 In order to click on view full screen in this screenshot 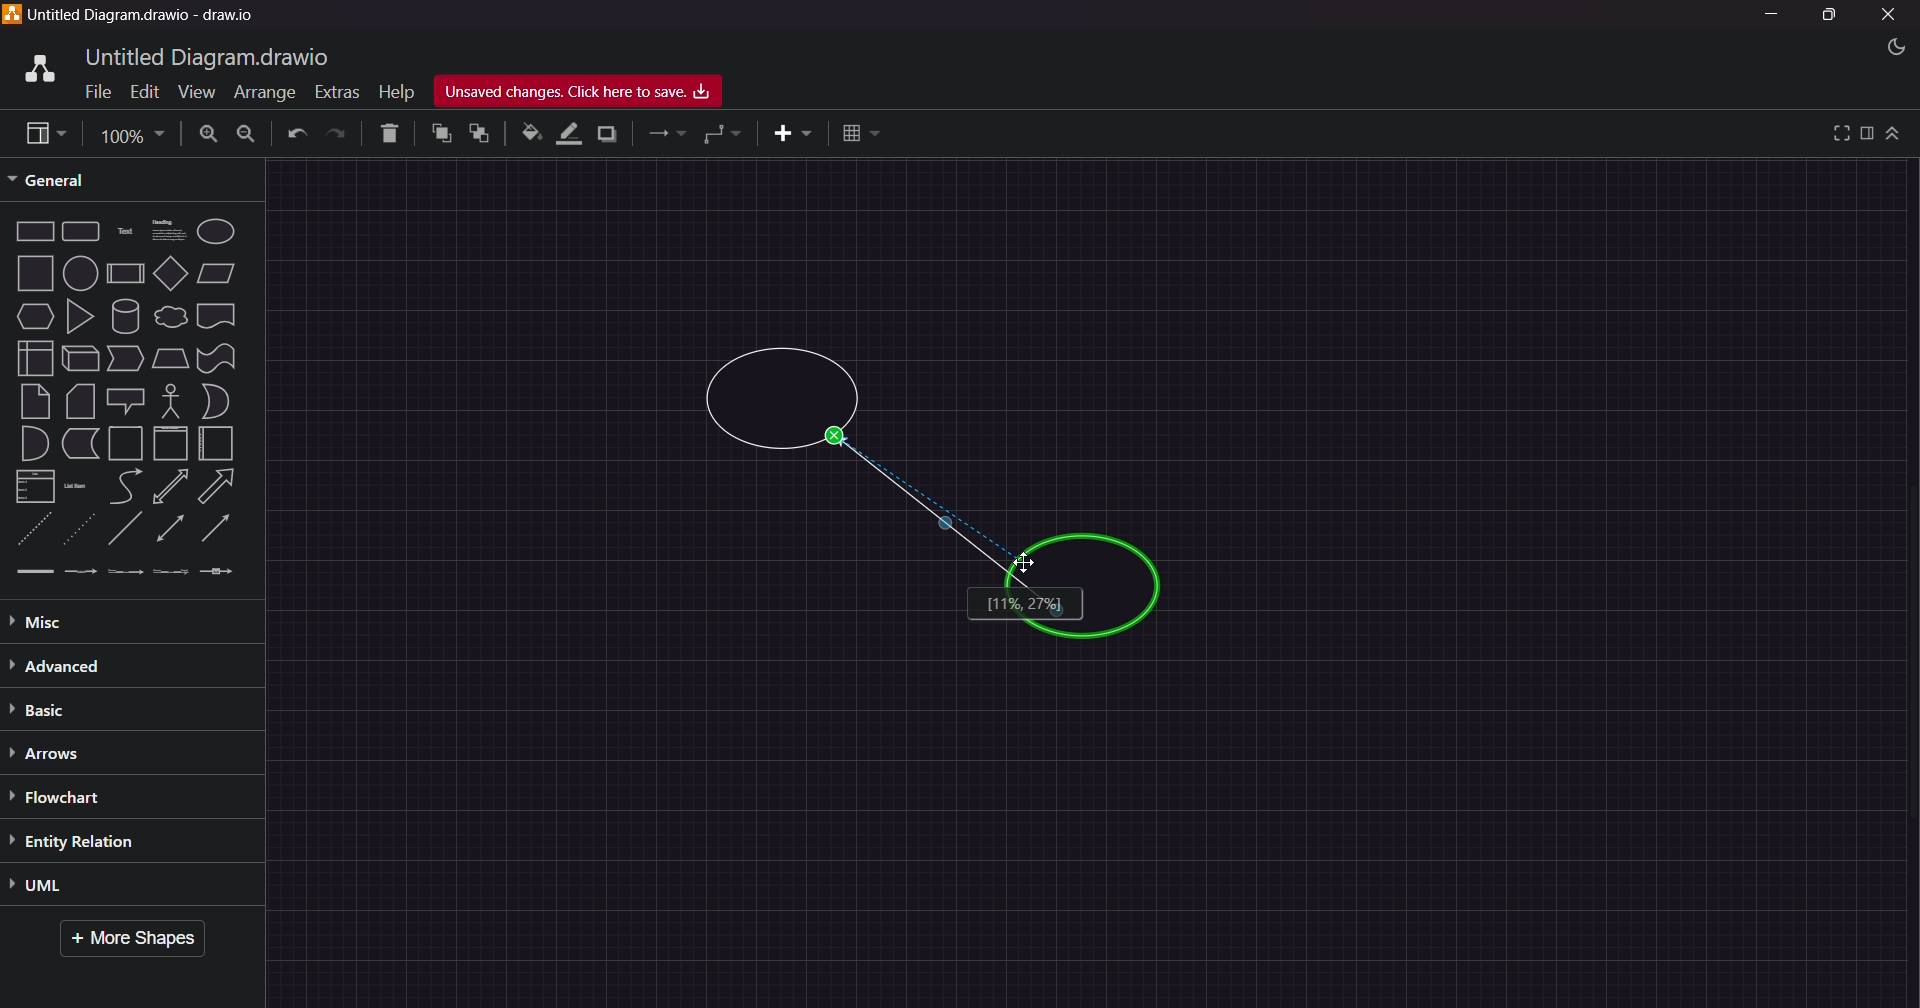, I will do `click(1837, 132)`.